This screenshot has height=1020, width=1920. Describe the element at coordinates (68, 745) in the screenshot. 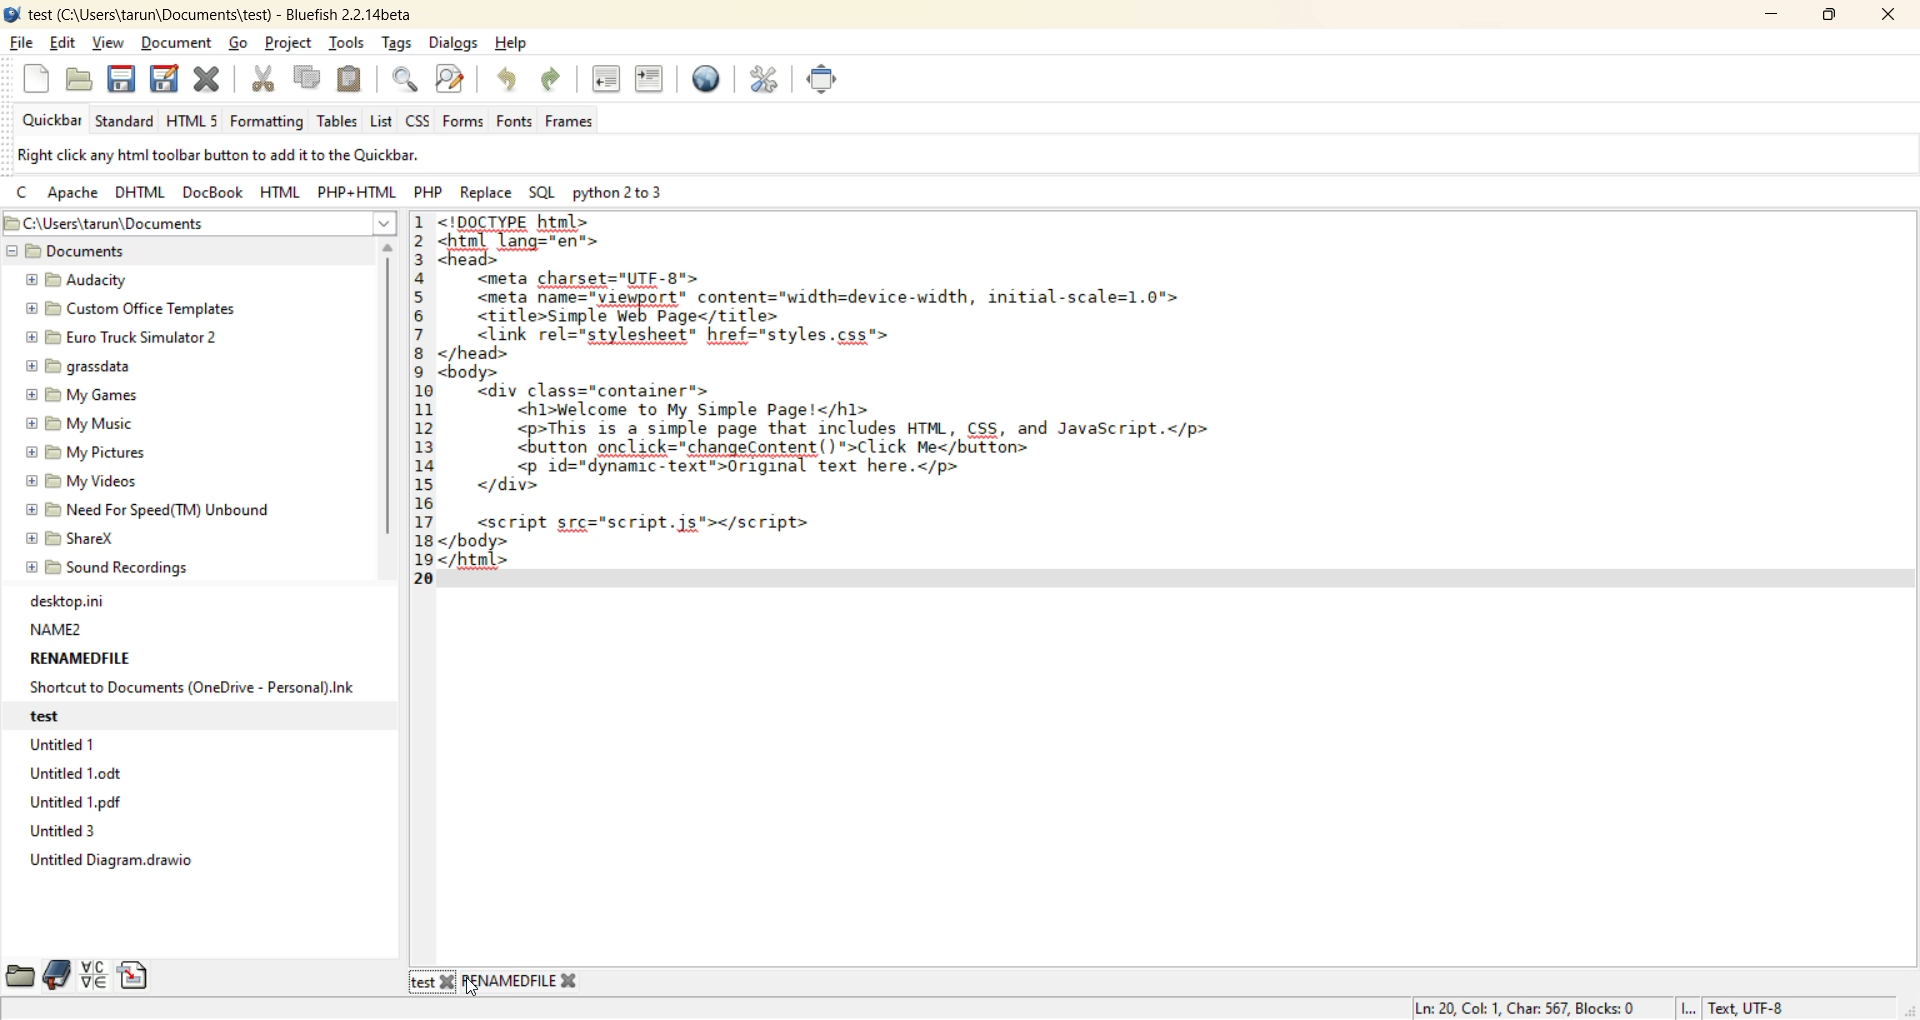

I see `Untitled 1` at that location.